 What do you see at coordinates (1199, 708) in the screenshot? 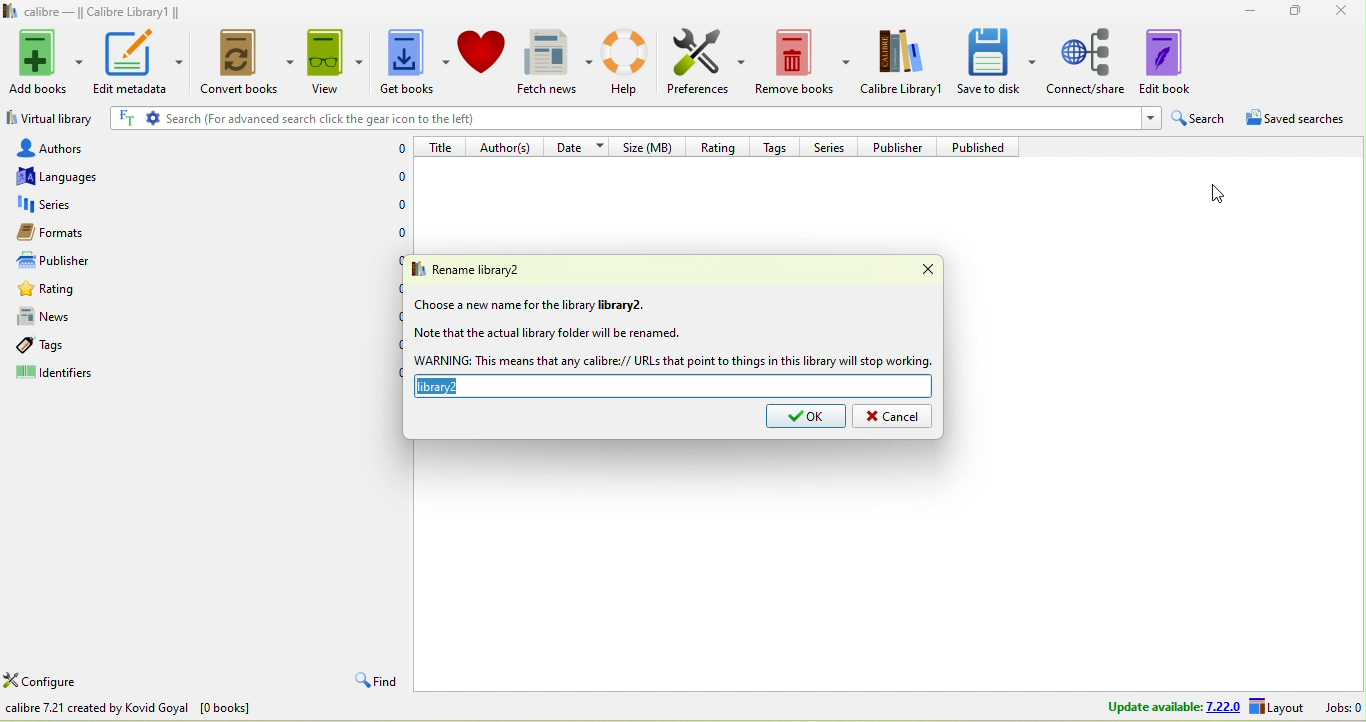
I see `update available 7.22.0 logout` at bounding box center [1199, 708].